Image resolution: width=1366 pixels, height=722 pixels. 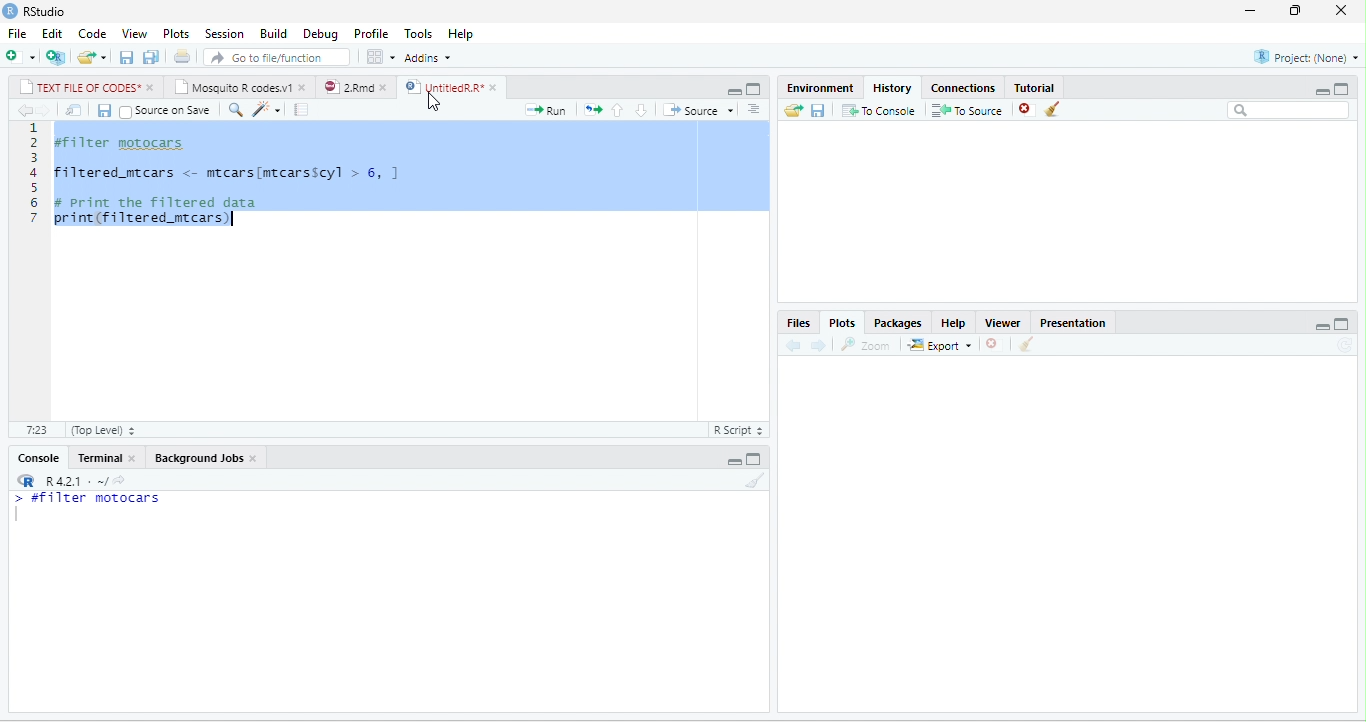 What do you see at coordinates (74, 110) in the screenshot?
I see `show in new window` at bounding box center [74, 110].